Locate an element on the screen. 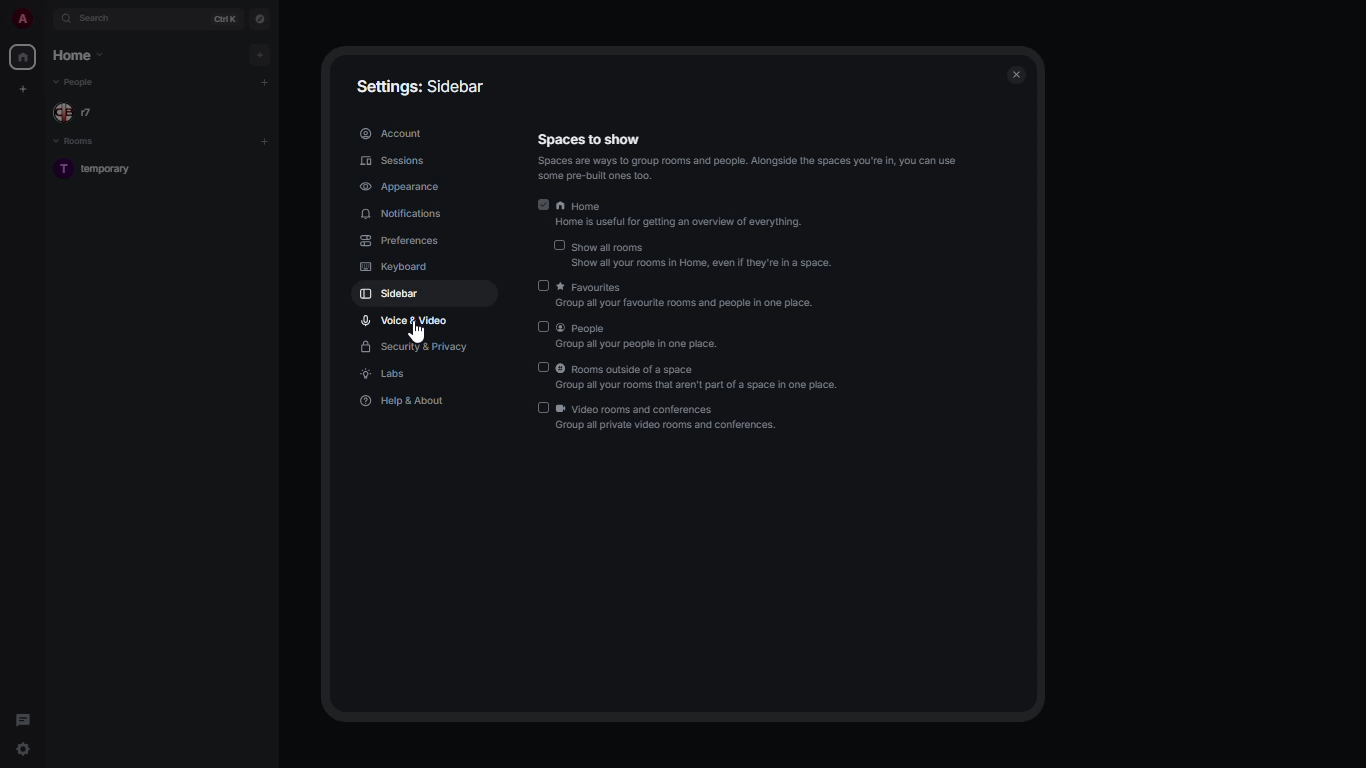  people is located at coordinates (642, 337).